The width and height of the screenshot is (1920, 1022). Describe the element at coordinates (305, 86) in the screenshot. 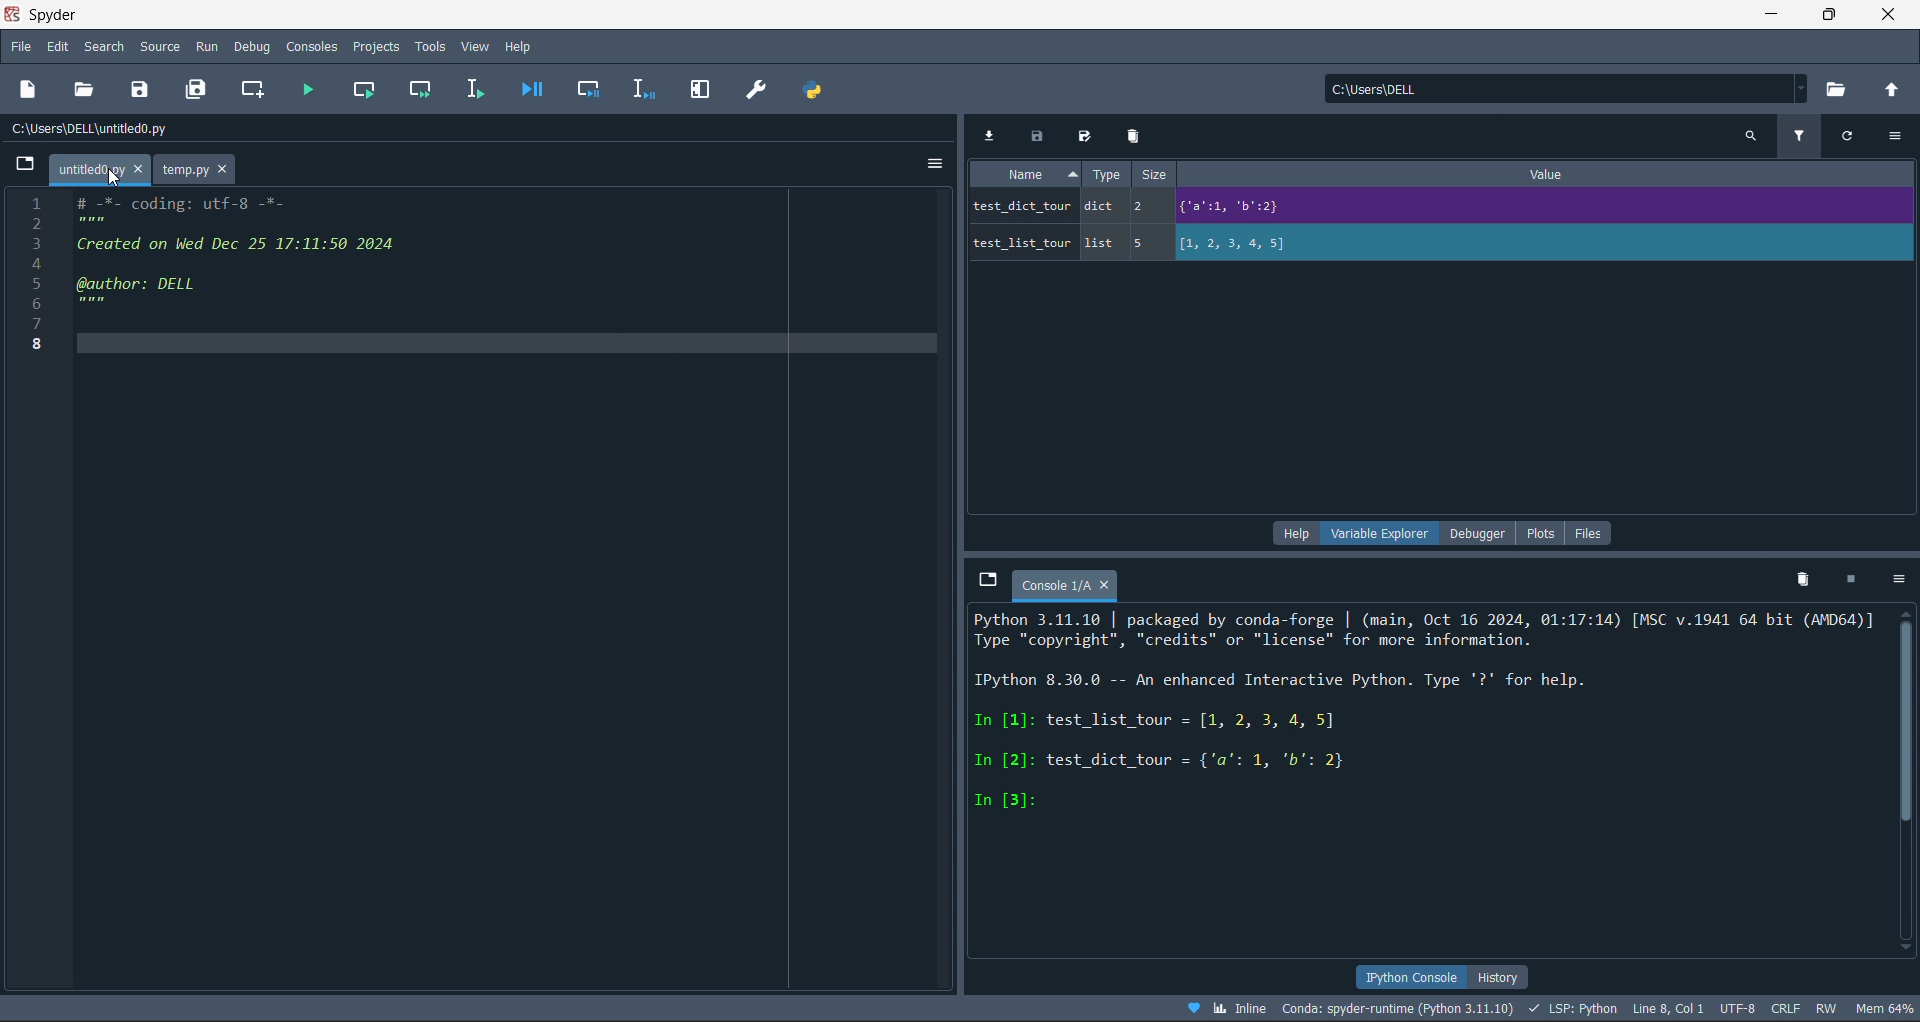

I see `run file` at that location.